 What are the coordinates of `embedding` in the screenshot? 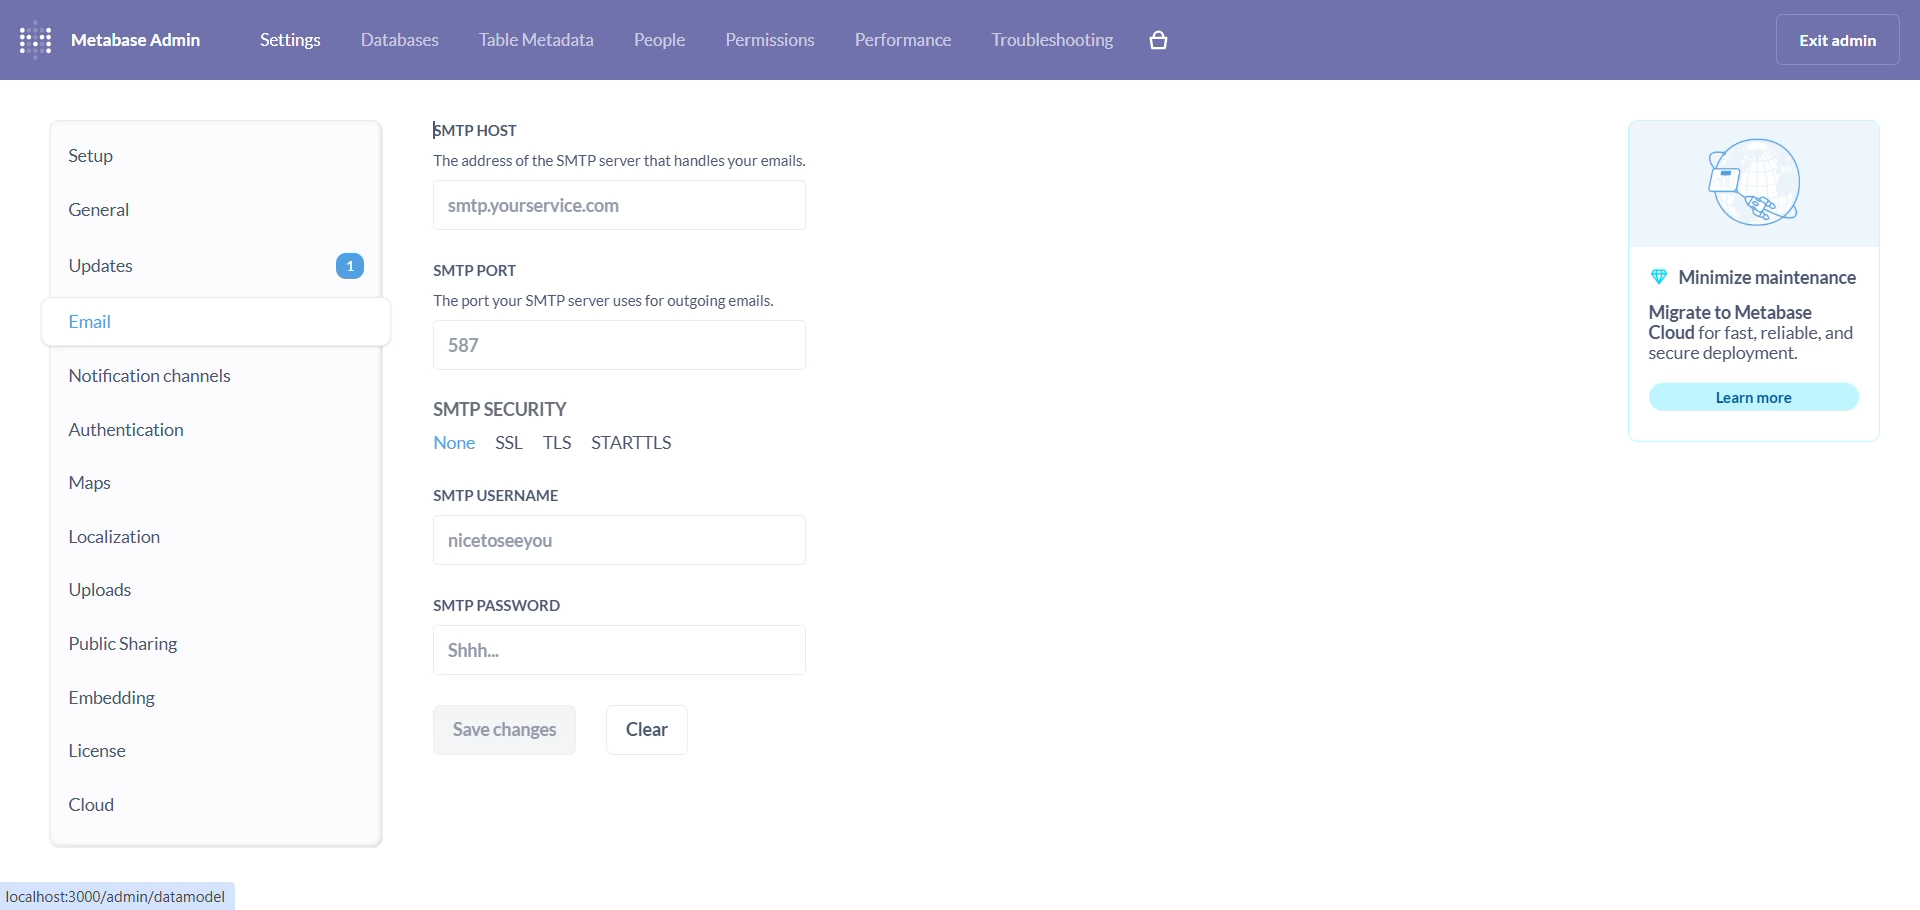 It's located at (184, 703).